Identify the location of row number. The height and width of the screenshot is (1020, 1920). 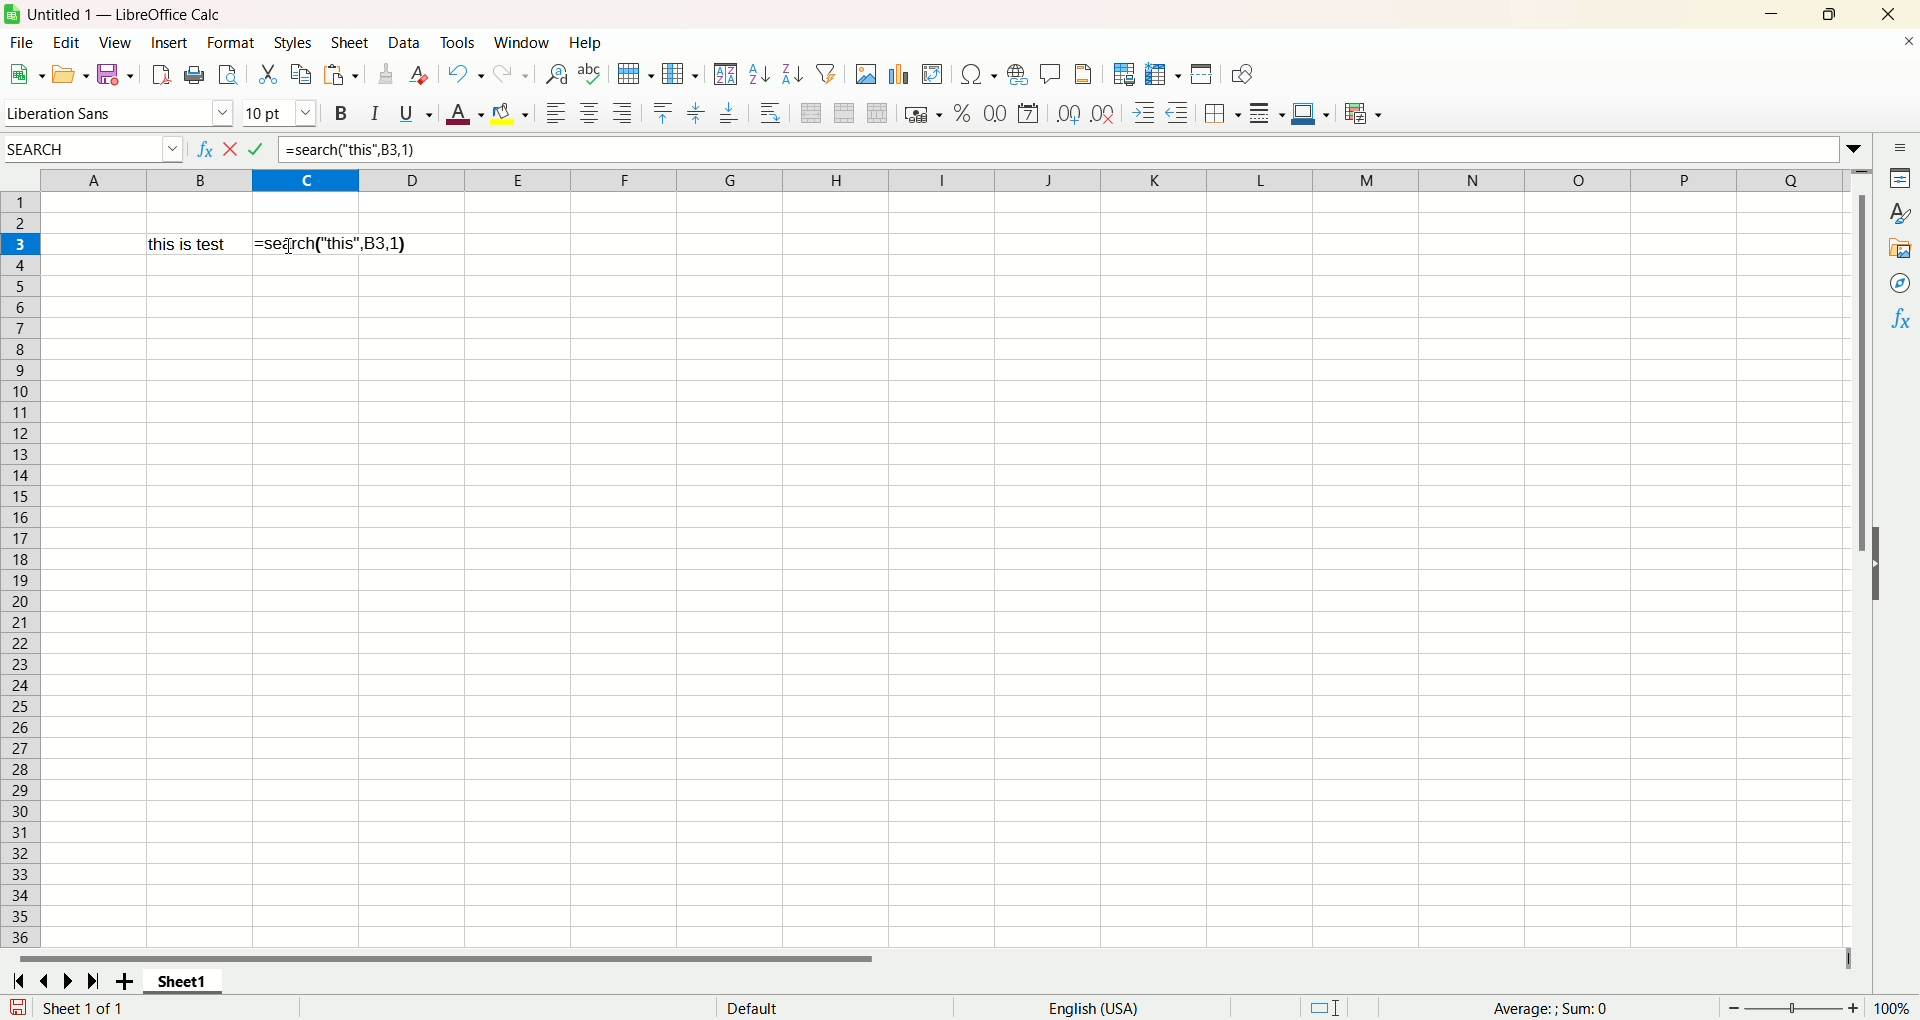
(20, 570).